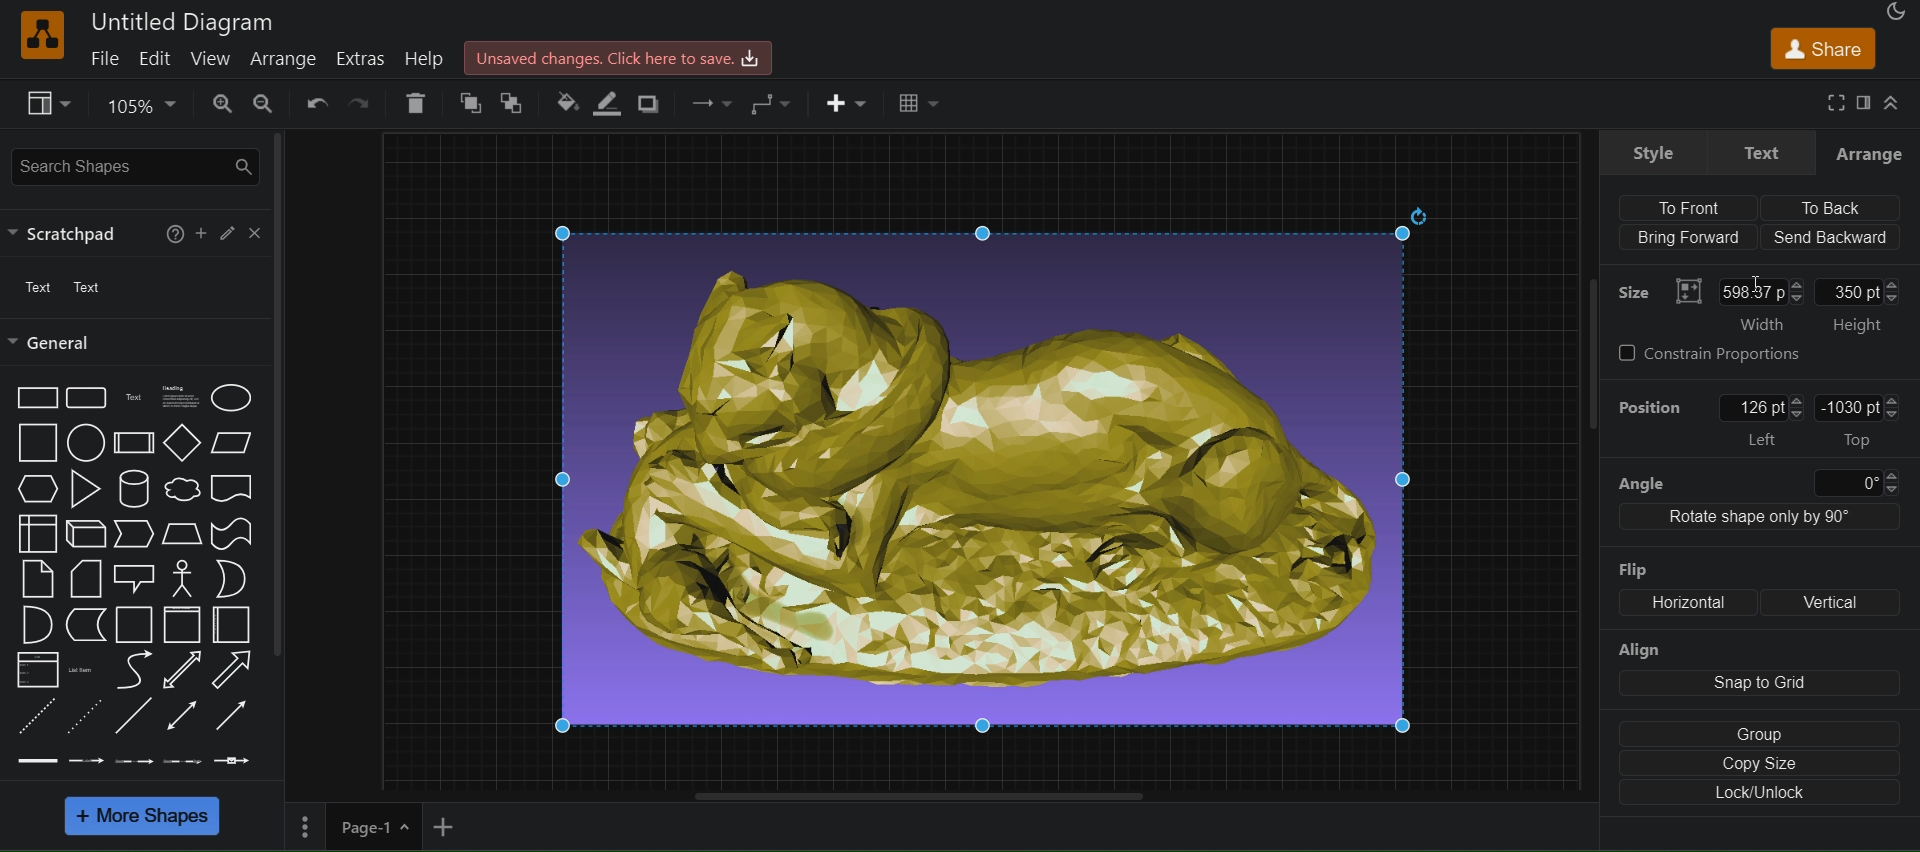 The width and height of the screenshot is (1920, 852). What do you see at coordinates (302, 830) in the screenshot?
I see `Menu` at bounding box center [302, 830].